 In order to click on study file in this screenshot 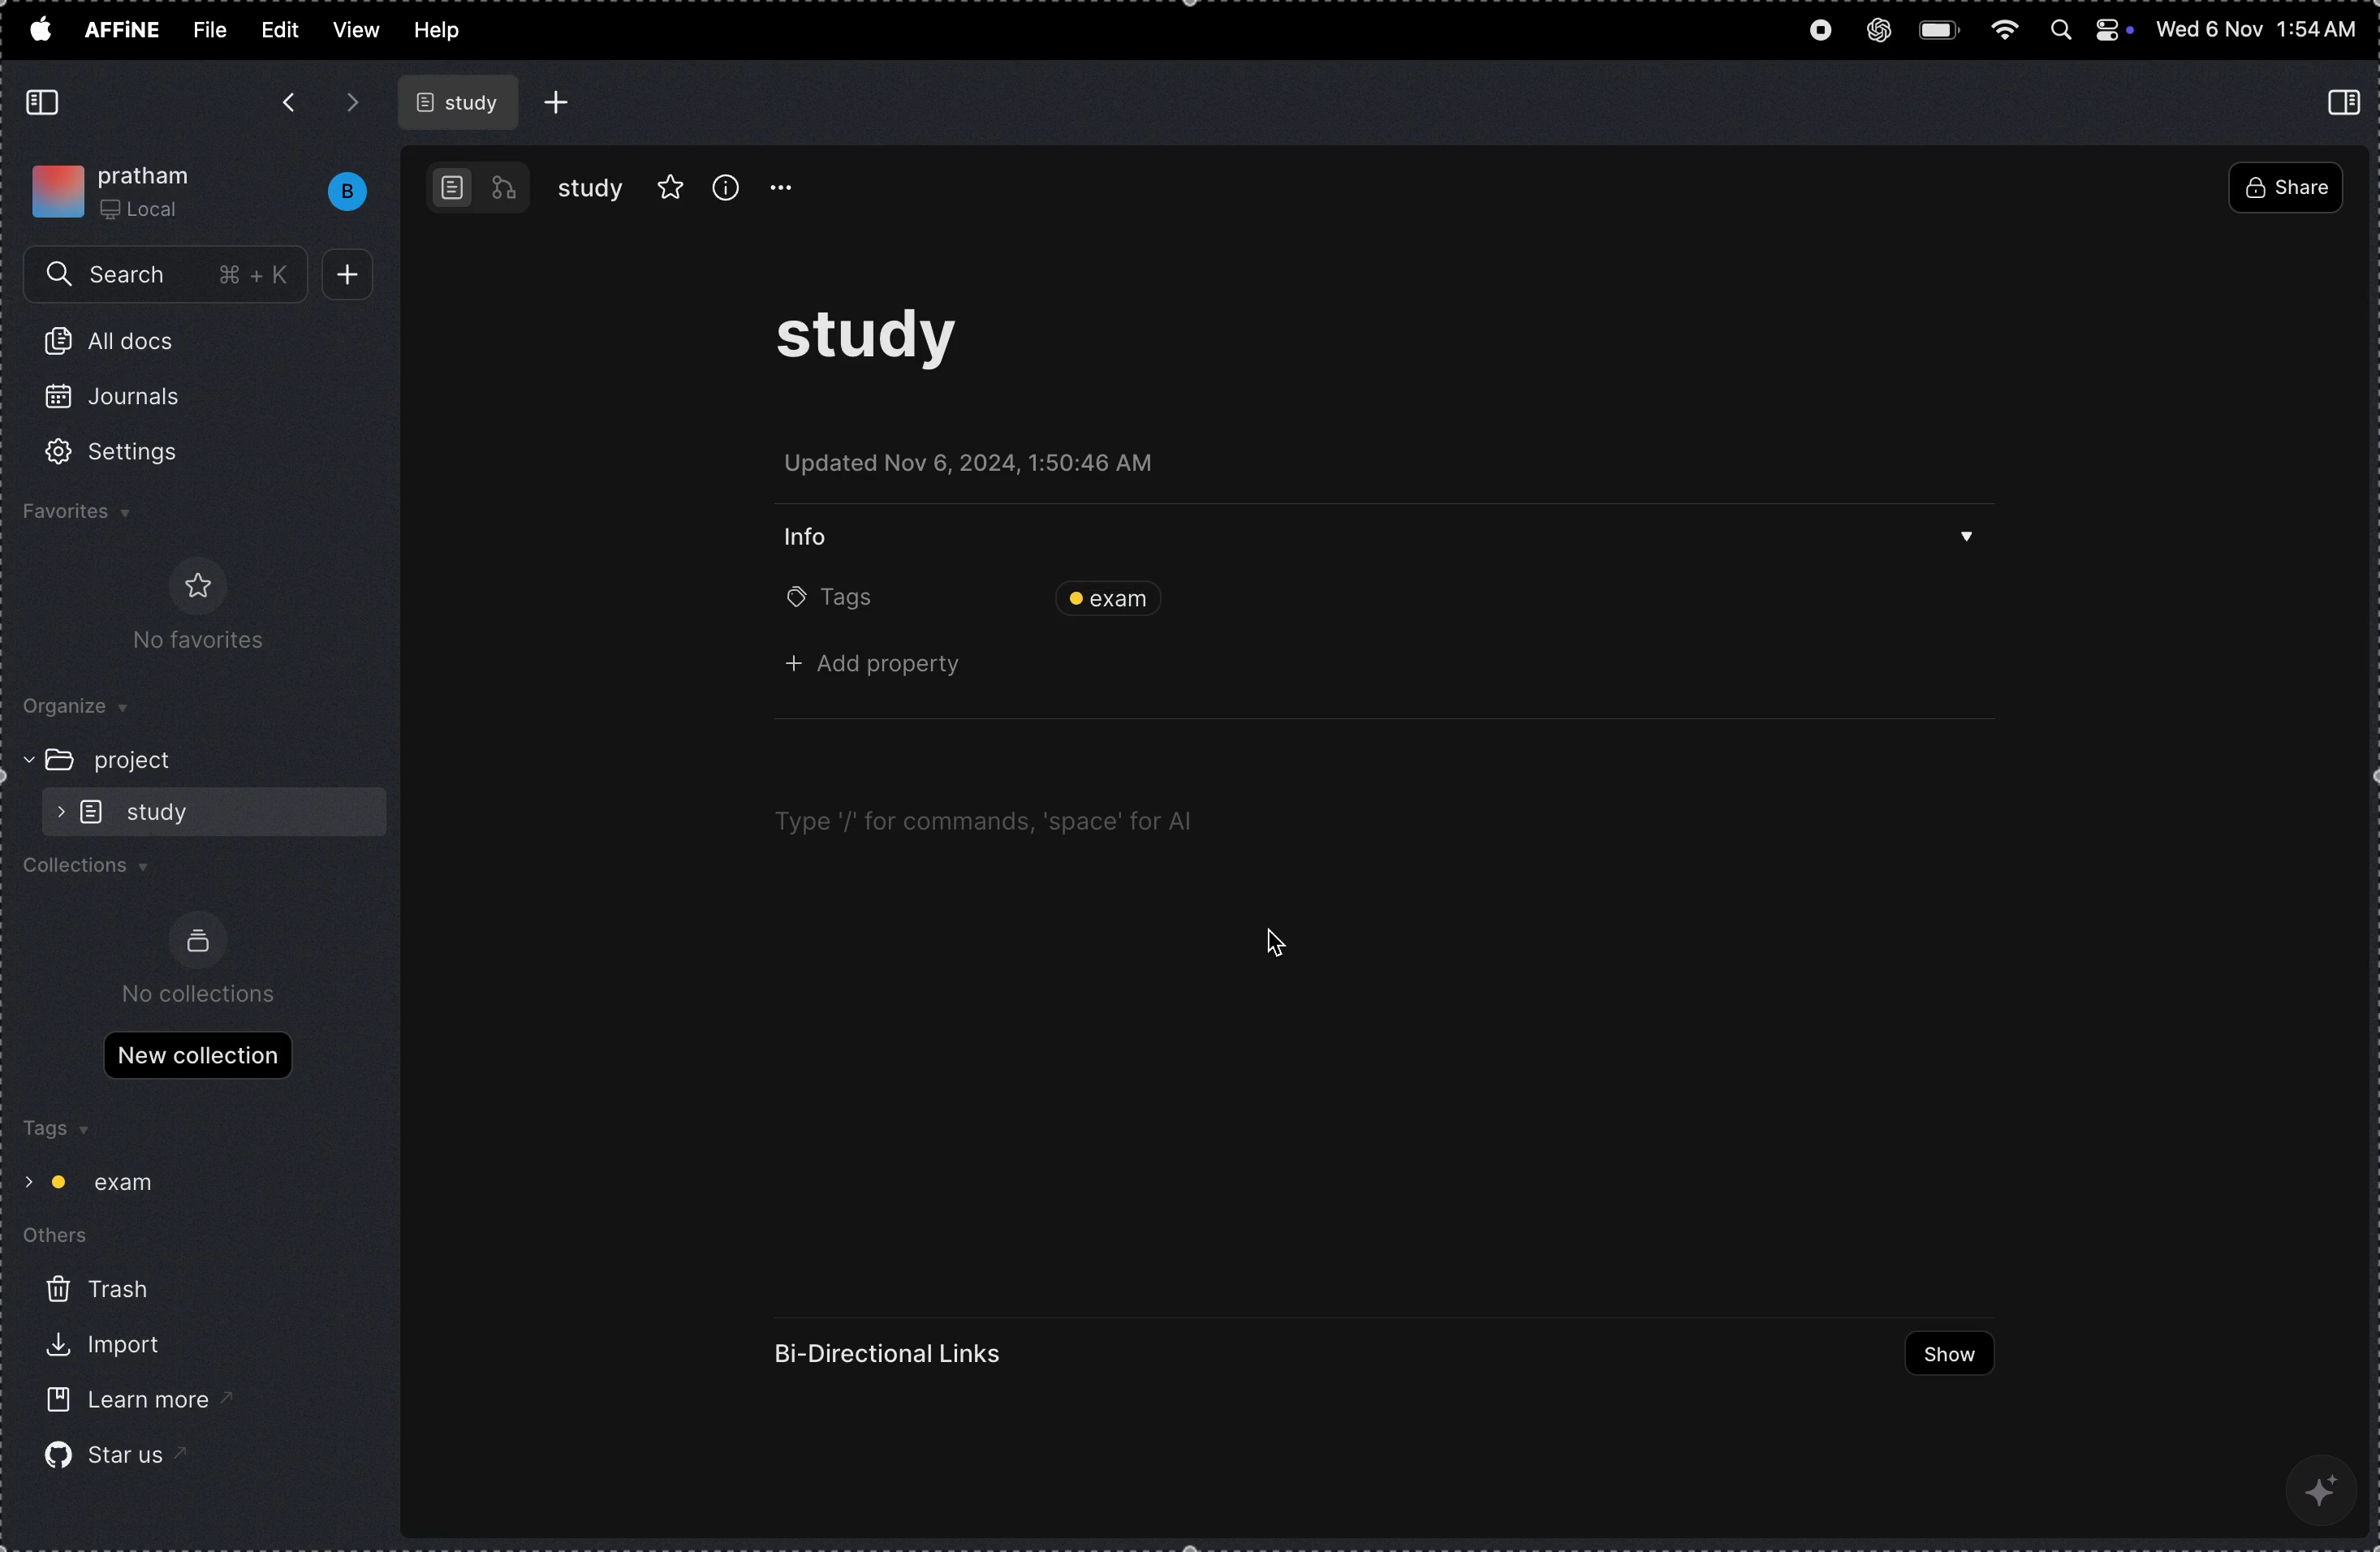, I will do `click(462, 102)`.